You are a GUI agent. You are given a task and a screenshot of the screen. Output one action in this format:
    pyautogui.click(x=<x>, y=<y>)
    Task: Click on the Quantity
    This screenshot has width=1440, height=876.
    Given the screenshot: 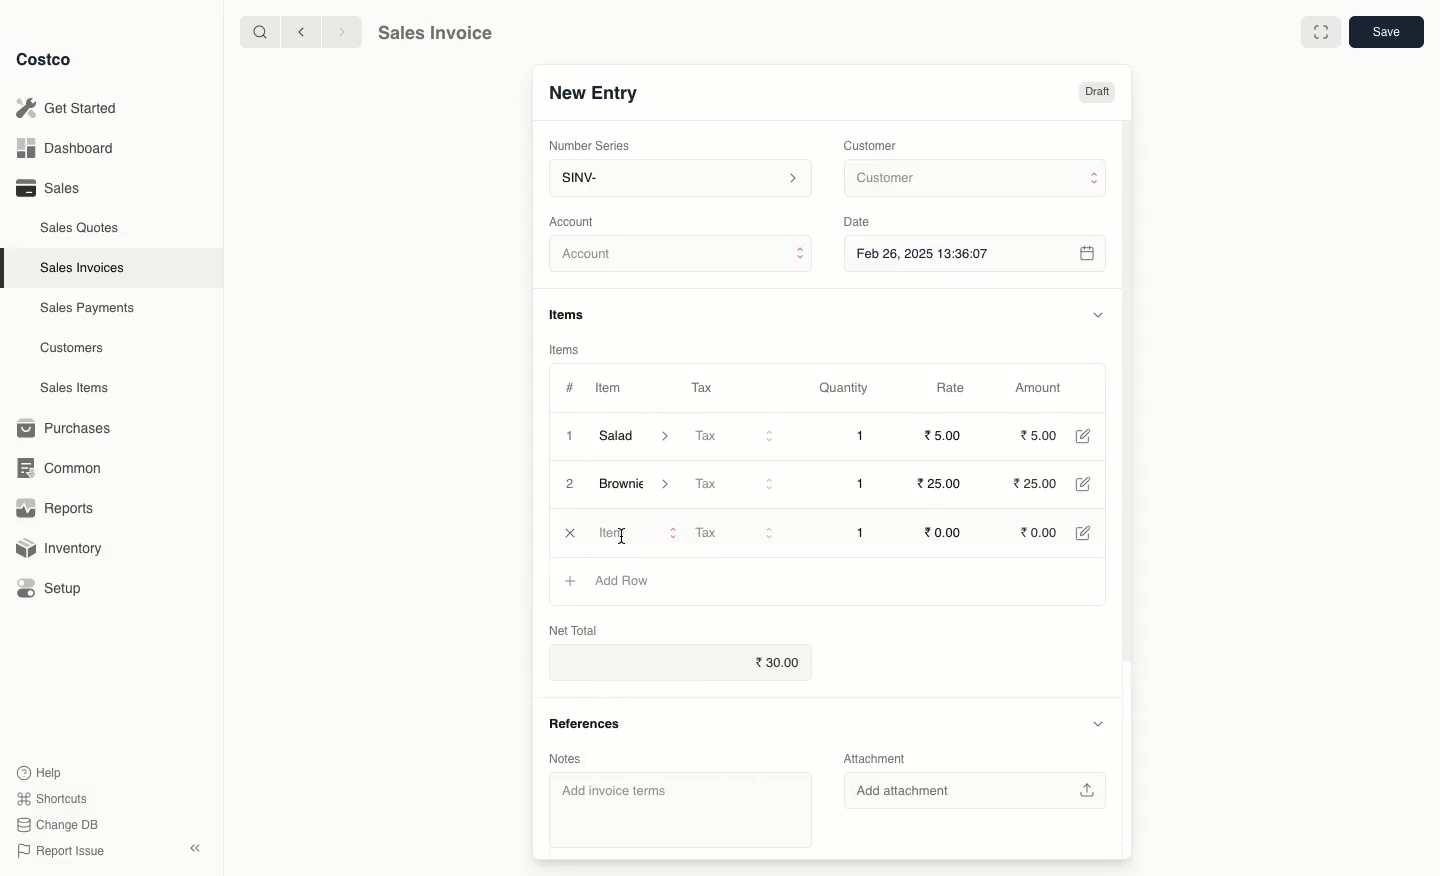 What is the action you would take?
    pyautogui.click(x=842, y=389)
    